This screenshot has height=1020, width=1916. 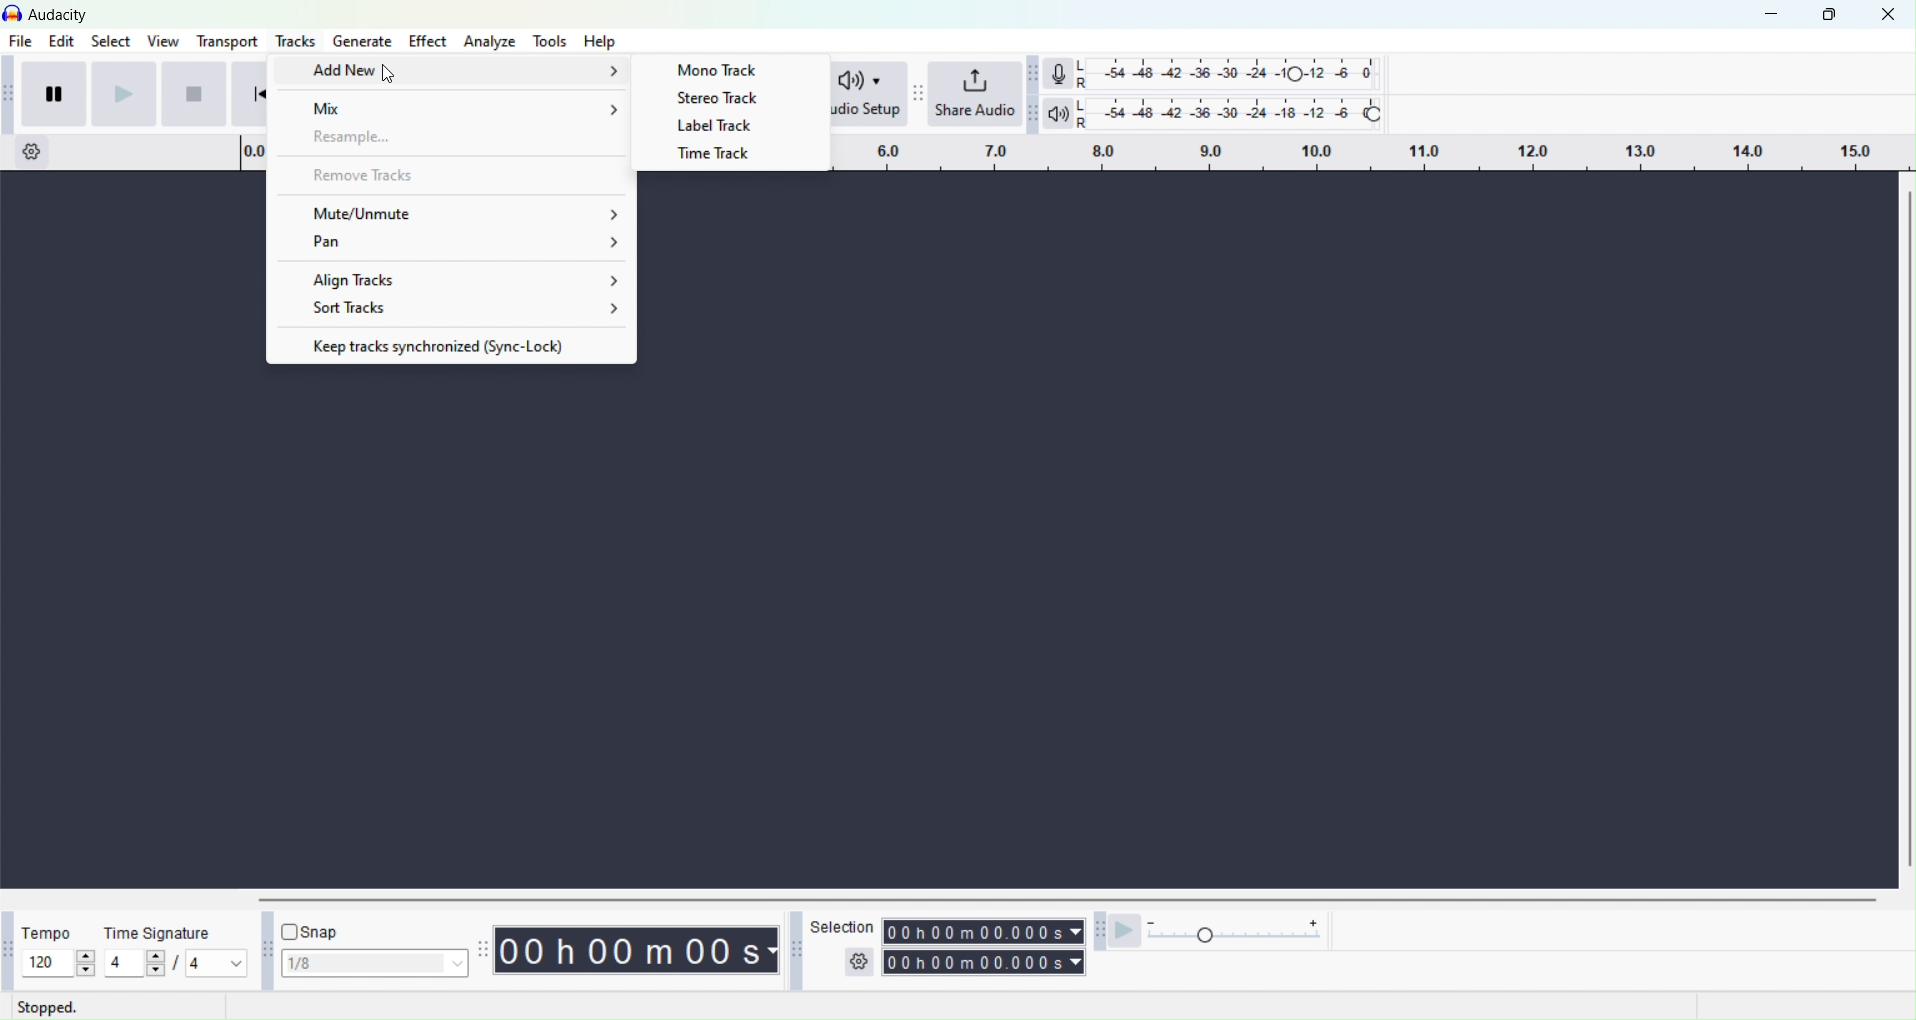 I want to click on Audacity recording meter toolbar, so click(x=1034, y=72).